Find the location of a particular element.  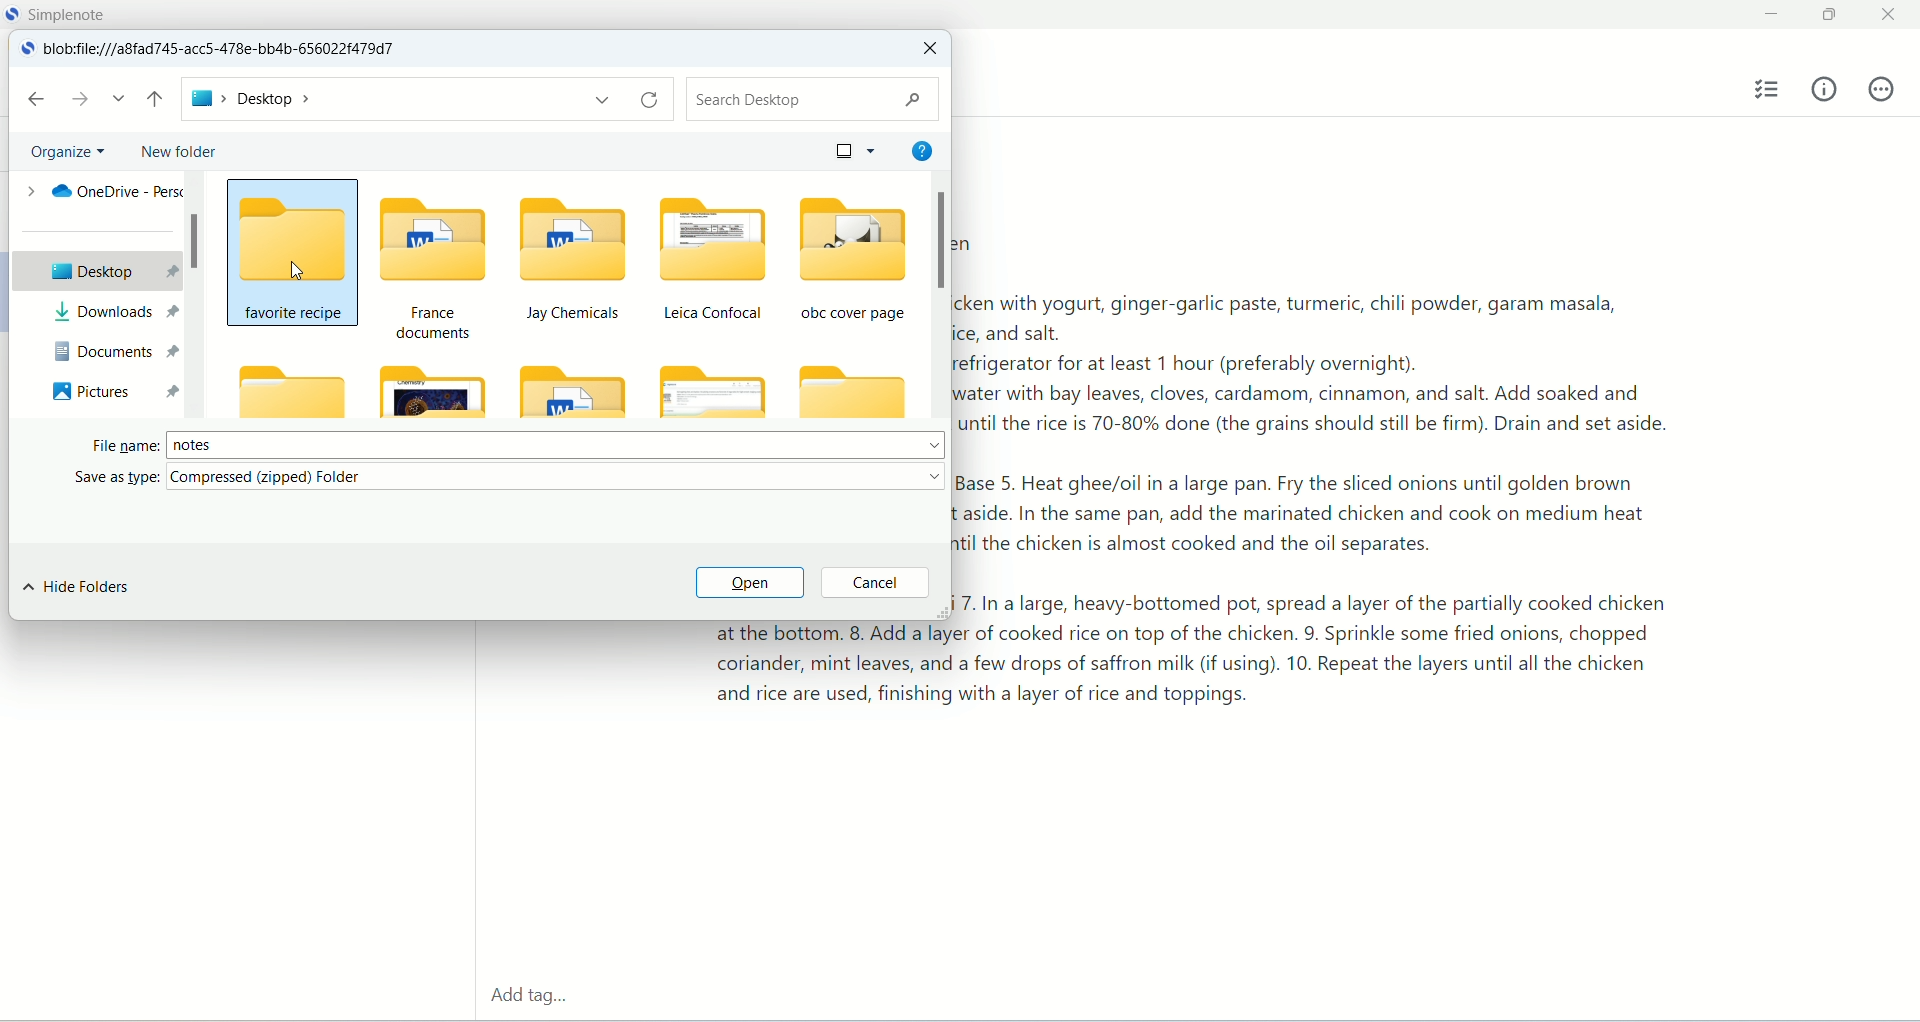

vertical scroll bar is located at coordinates (937, 299).